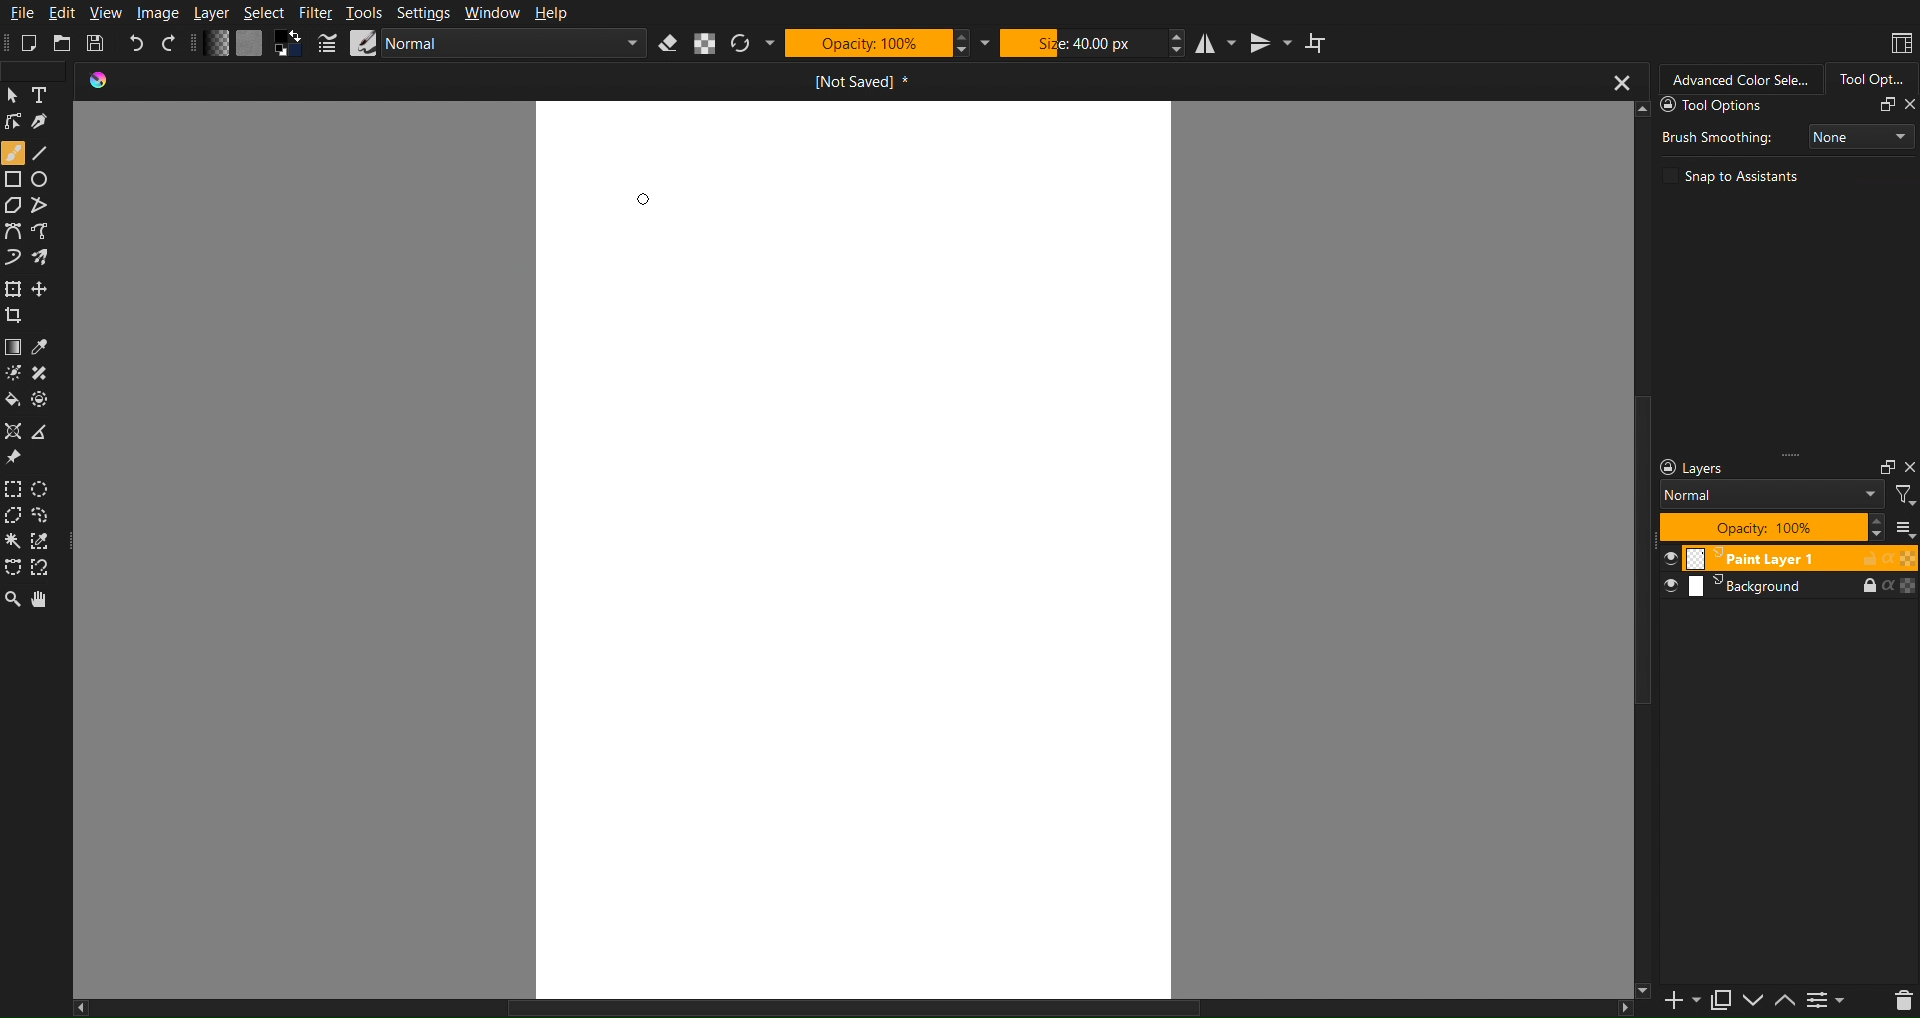 The width and height of the screenshot is (1920, 1018). What do you see at coordinates (1083, 43) in the screenshot?
I see `Size` at bounding box center [1083, 43].